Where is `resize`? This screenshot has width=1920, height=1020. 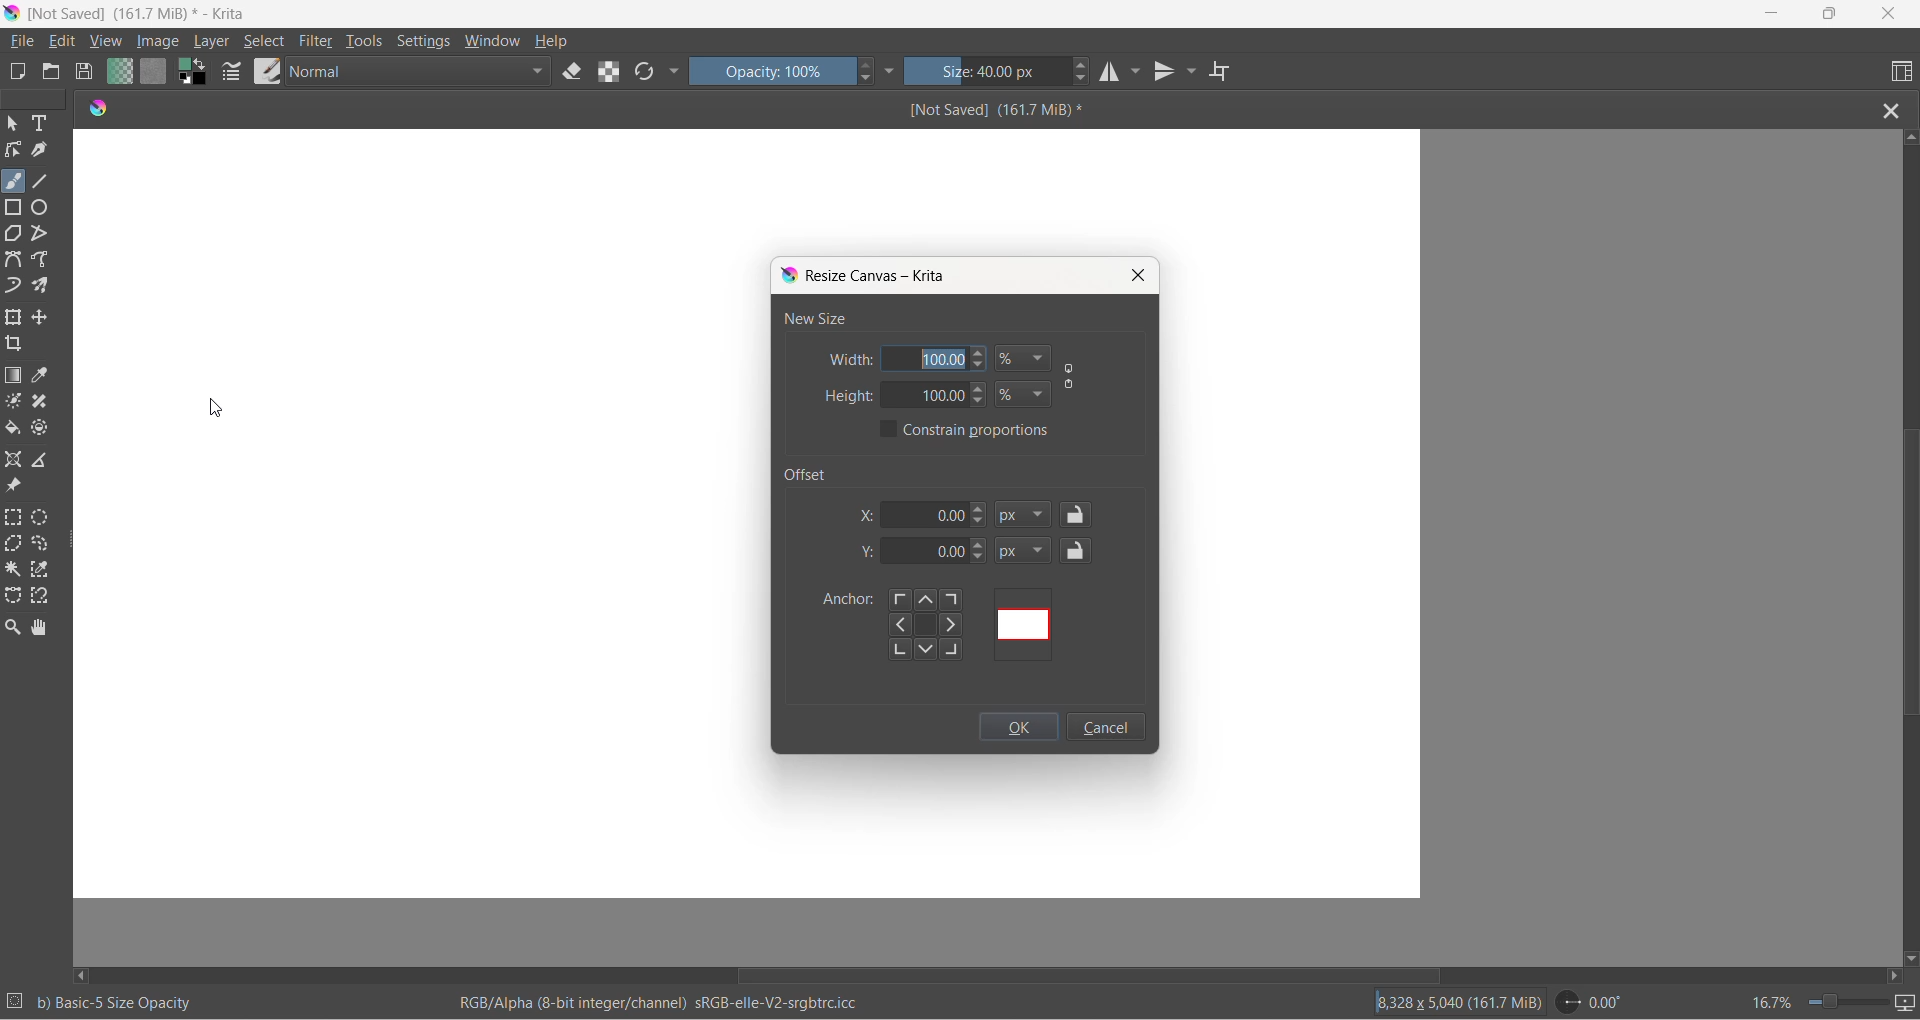
resize is located at coordinates (74, 544).